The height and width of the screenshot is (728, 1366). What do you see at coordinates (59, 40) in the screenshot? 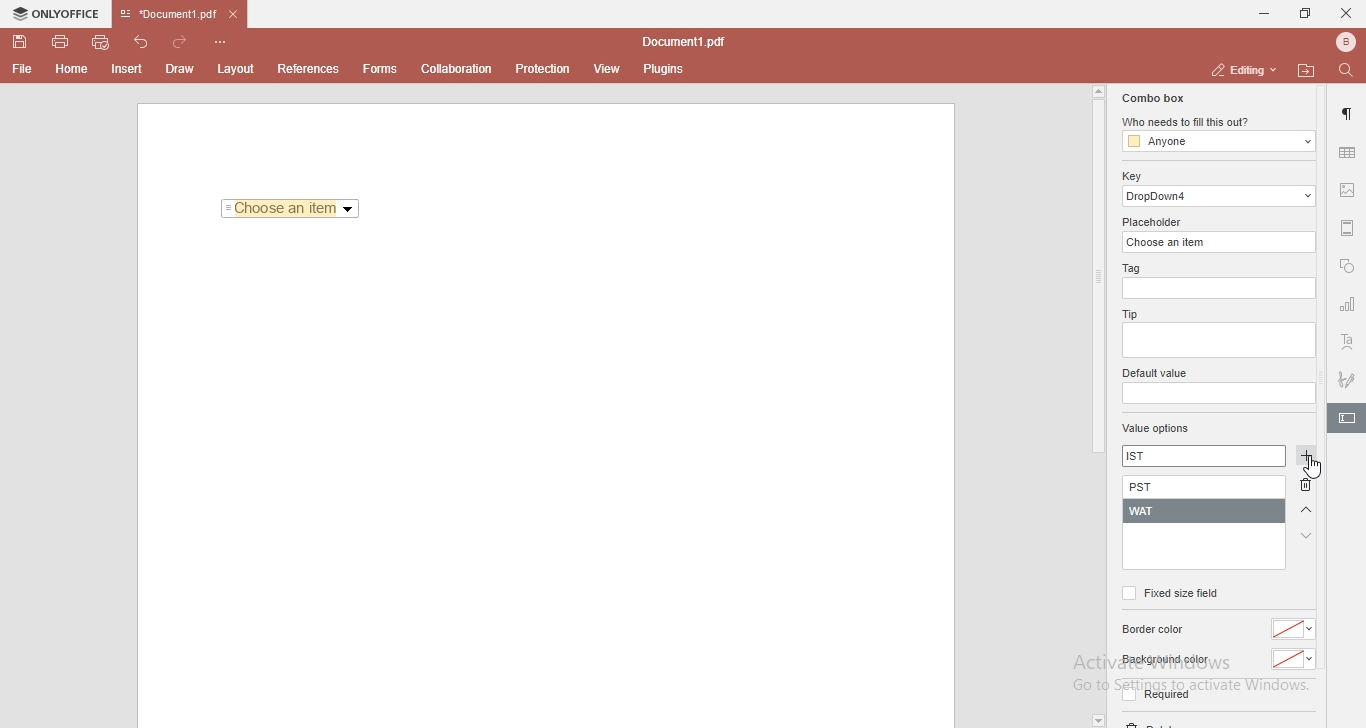
I see `print` at bounding box center [59, 40].